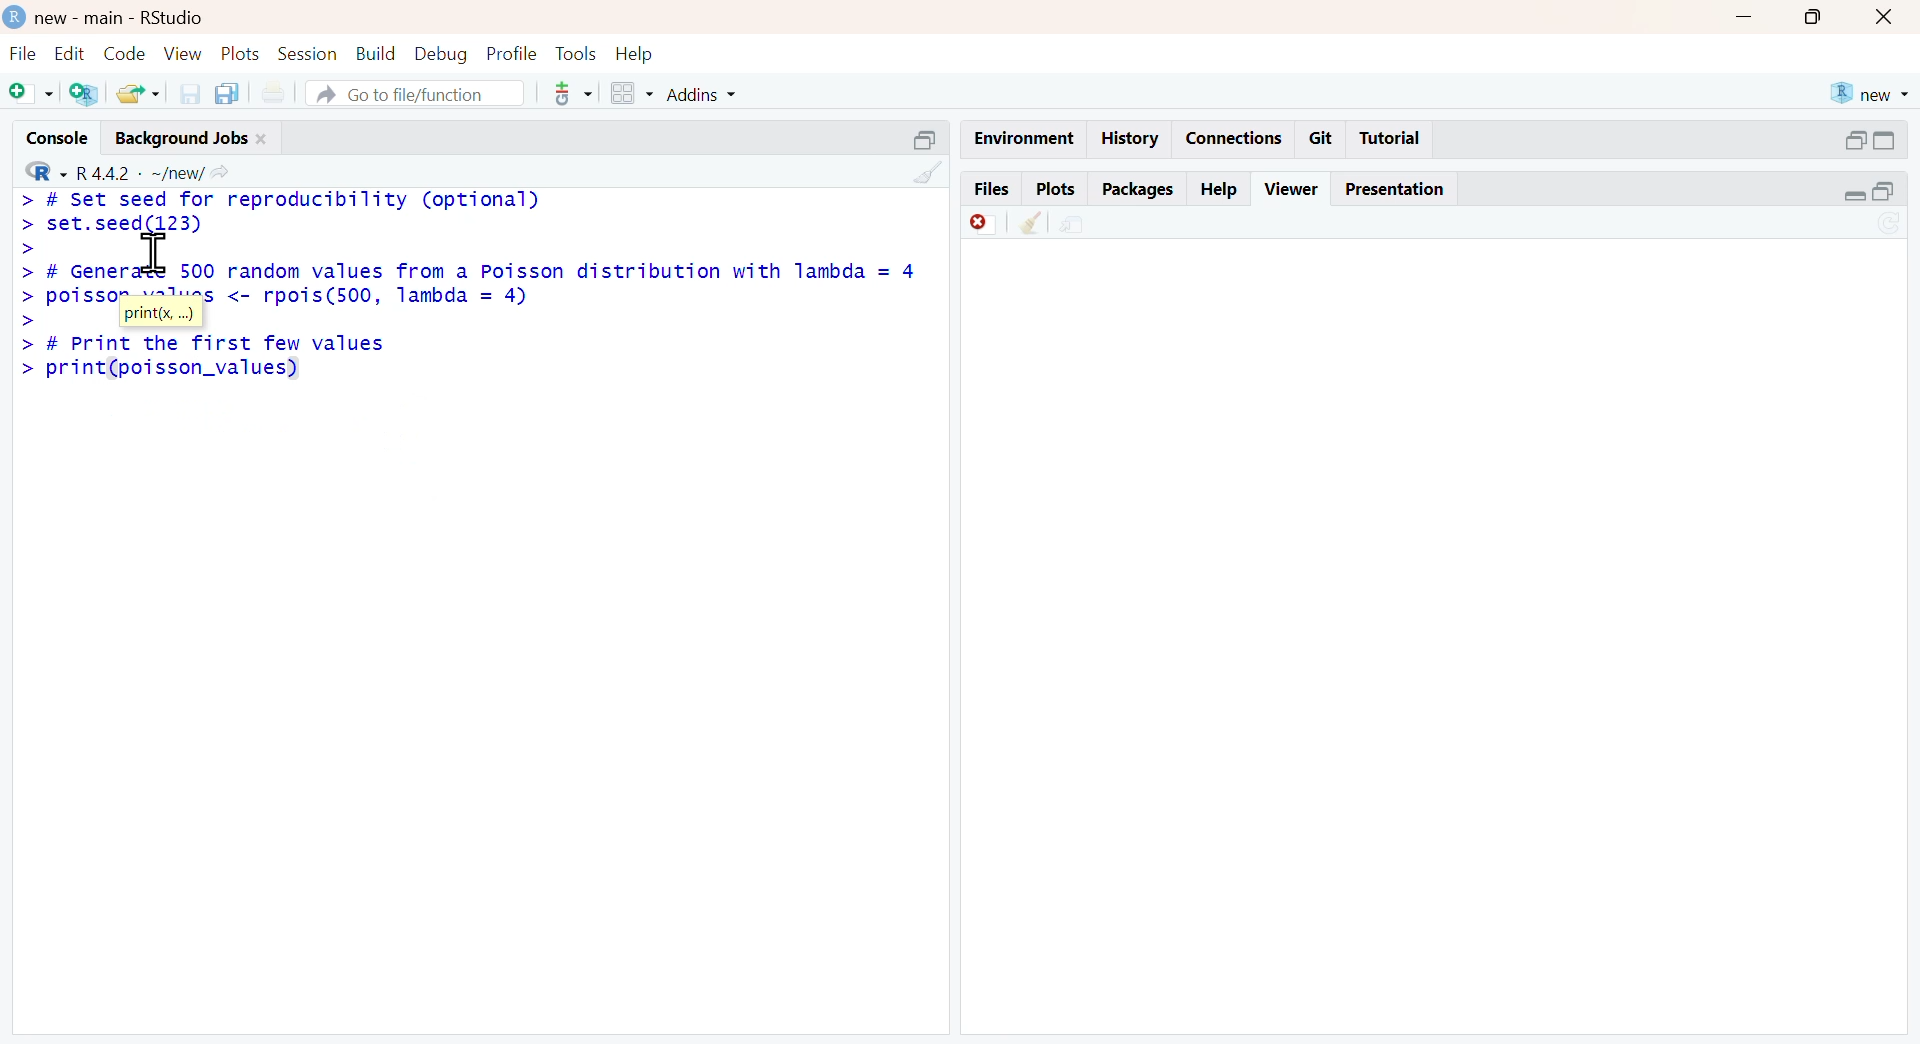 The height and width of the screenshot is (1044, 1920). What do you see at coordinates (1856, 141) in the screenshot?
I see `open in separate window` at bounding box center [1856, 141].